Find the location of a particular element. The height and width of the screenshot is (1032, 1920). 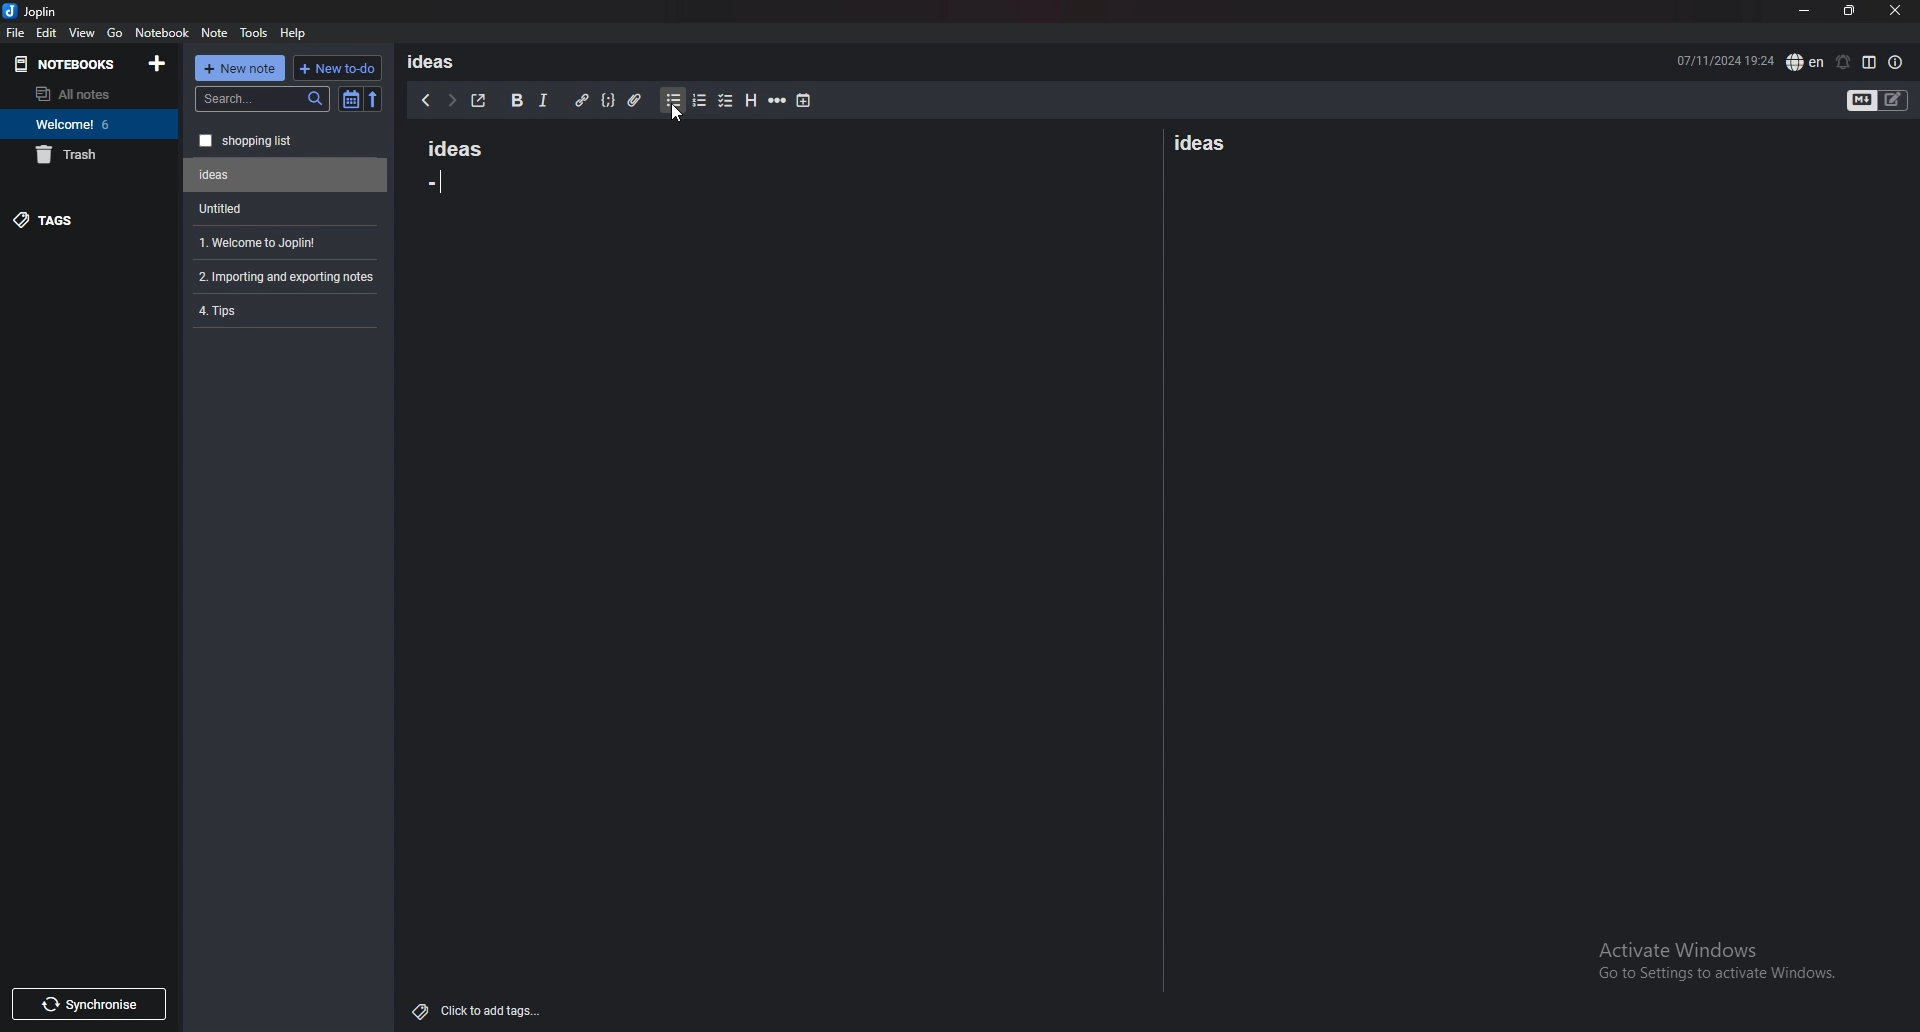

notebooks is located at coordinates (71, 63).